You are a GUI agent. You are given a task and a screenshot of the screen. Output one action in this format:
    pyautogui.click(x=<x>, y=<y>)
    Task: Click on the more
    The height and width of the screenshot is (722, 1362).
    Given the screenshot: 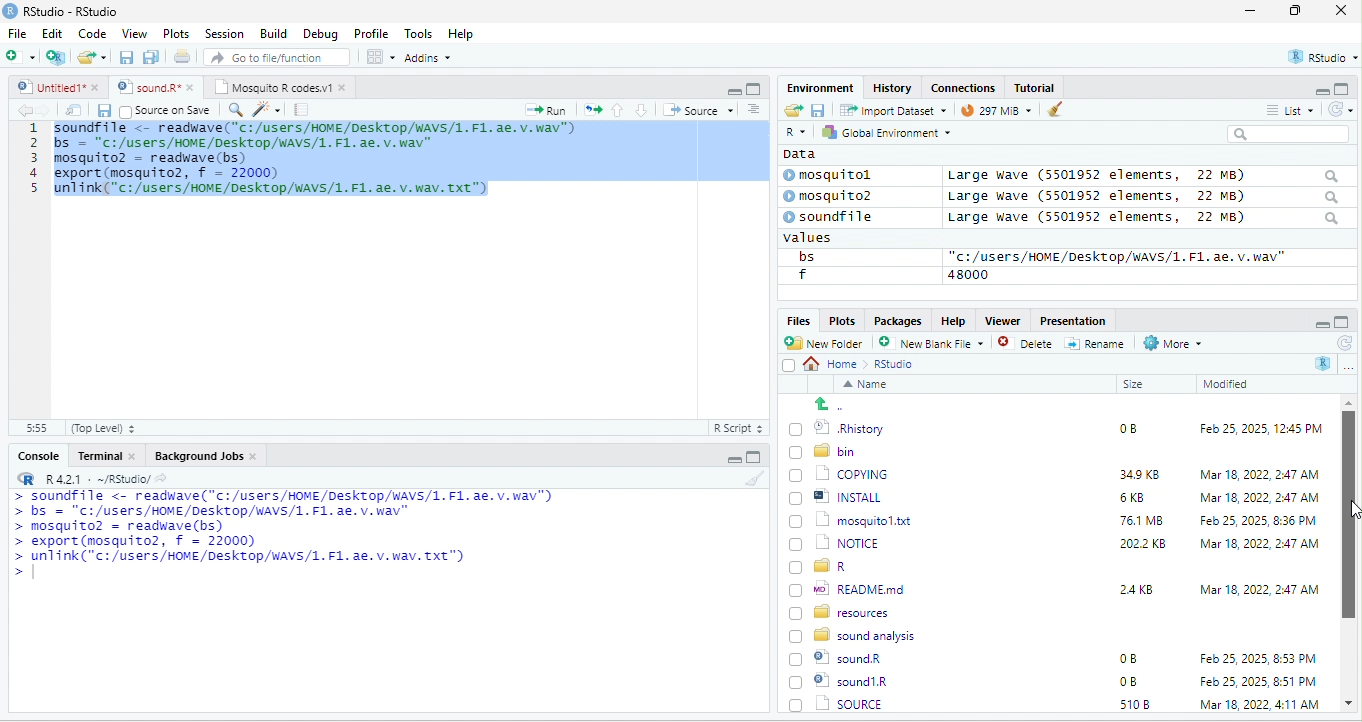 What is the action you would take?
    pyautogui.click(x=1348, y=366)
    